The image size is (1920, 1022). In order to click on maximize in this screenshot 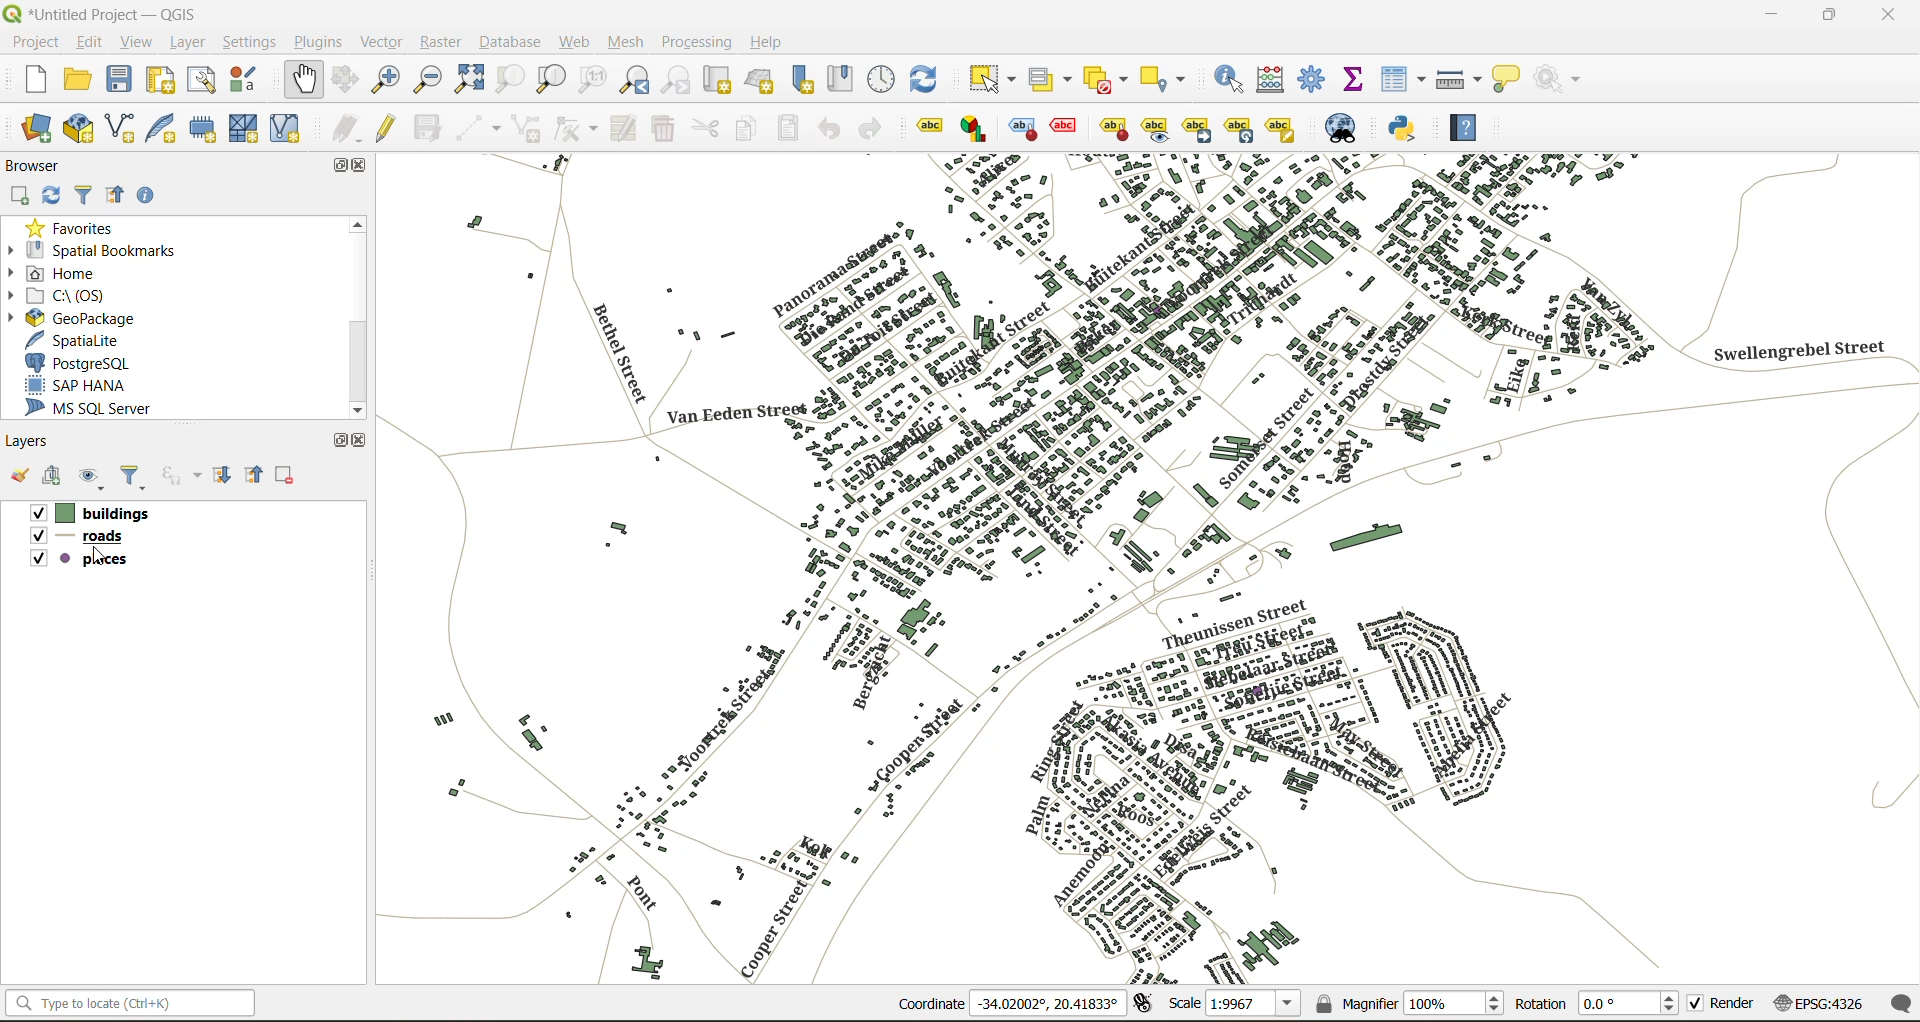, I will do `click(342, 168)`.